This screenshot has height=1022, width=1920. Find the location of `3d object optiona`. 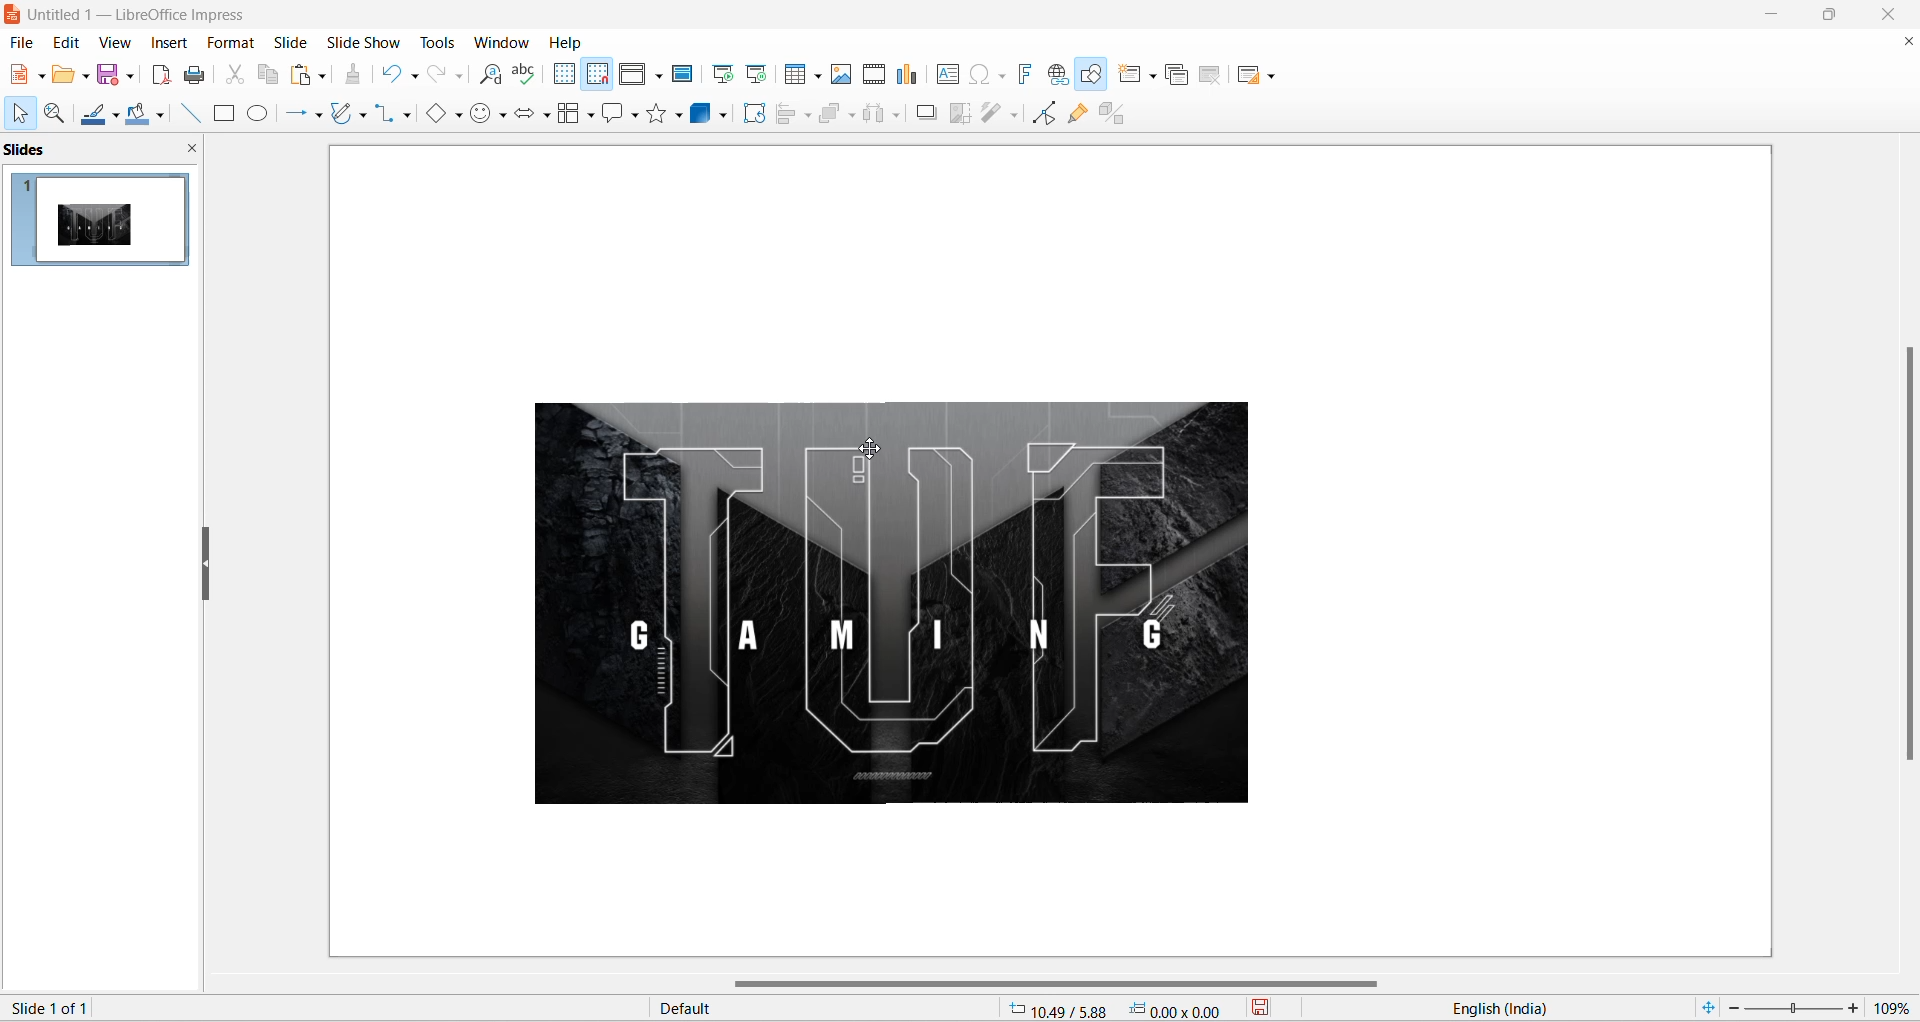

3d object optiona is located at coordinates (722, 118).